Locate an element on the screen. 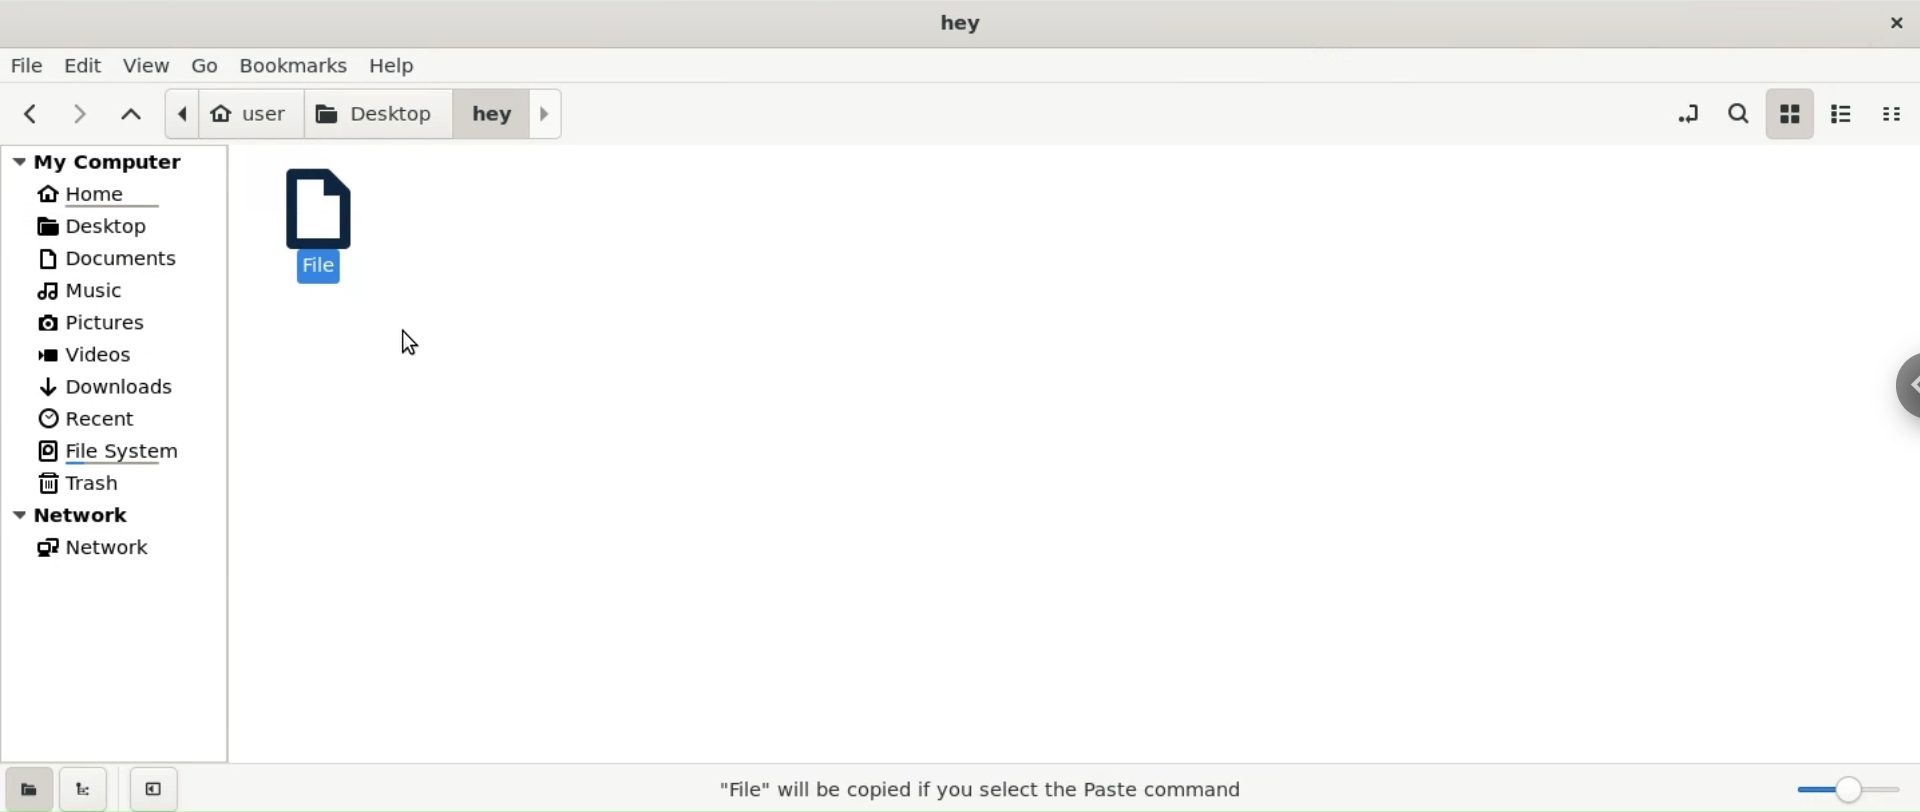 The height and width of the screenshot is (812, 1920). compact view is located at coordinates (1892, 117).